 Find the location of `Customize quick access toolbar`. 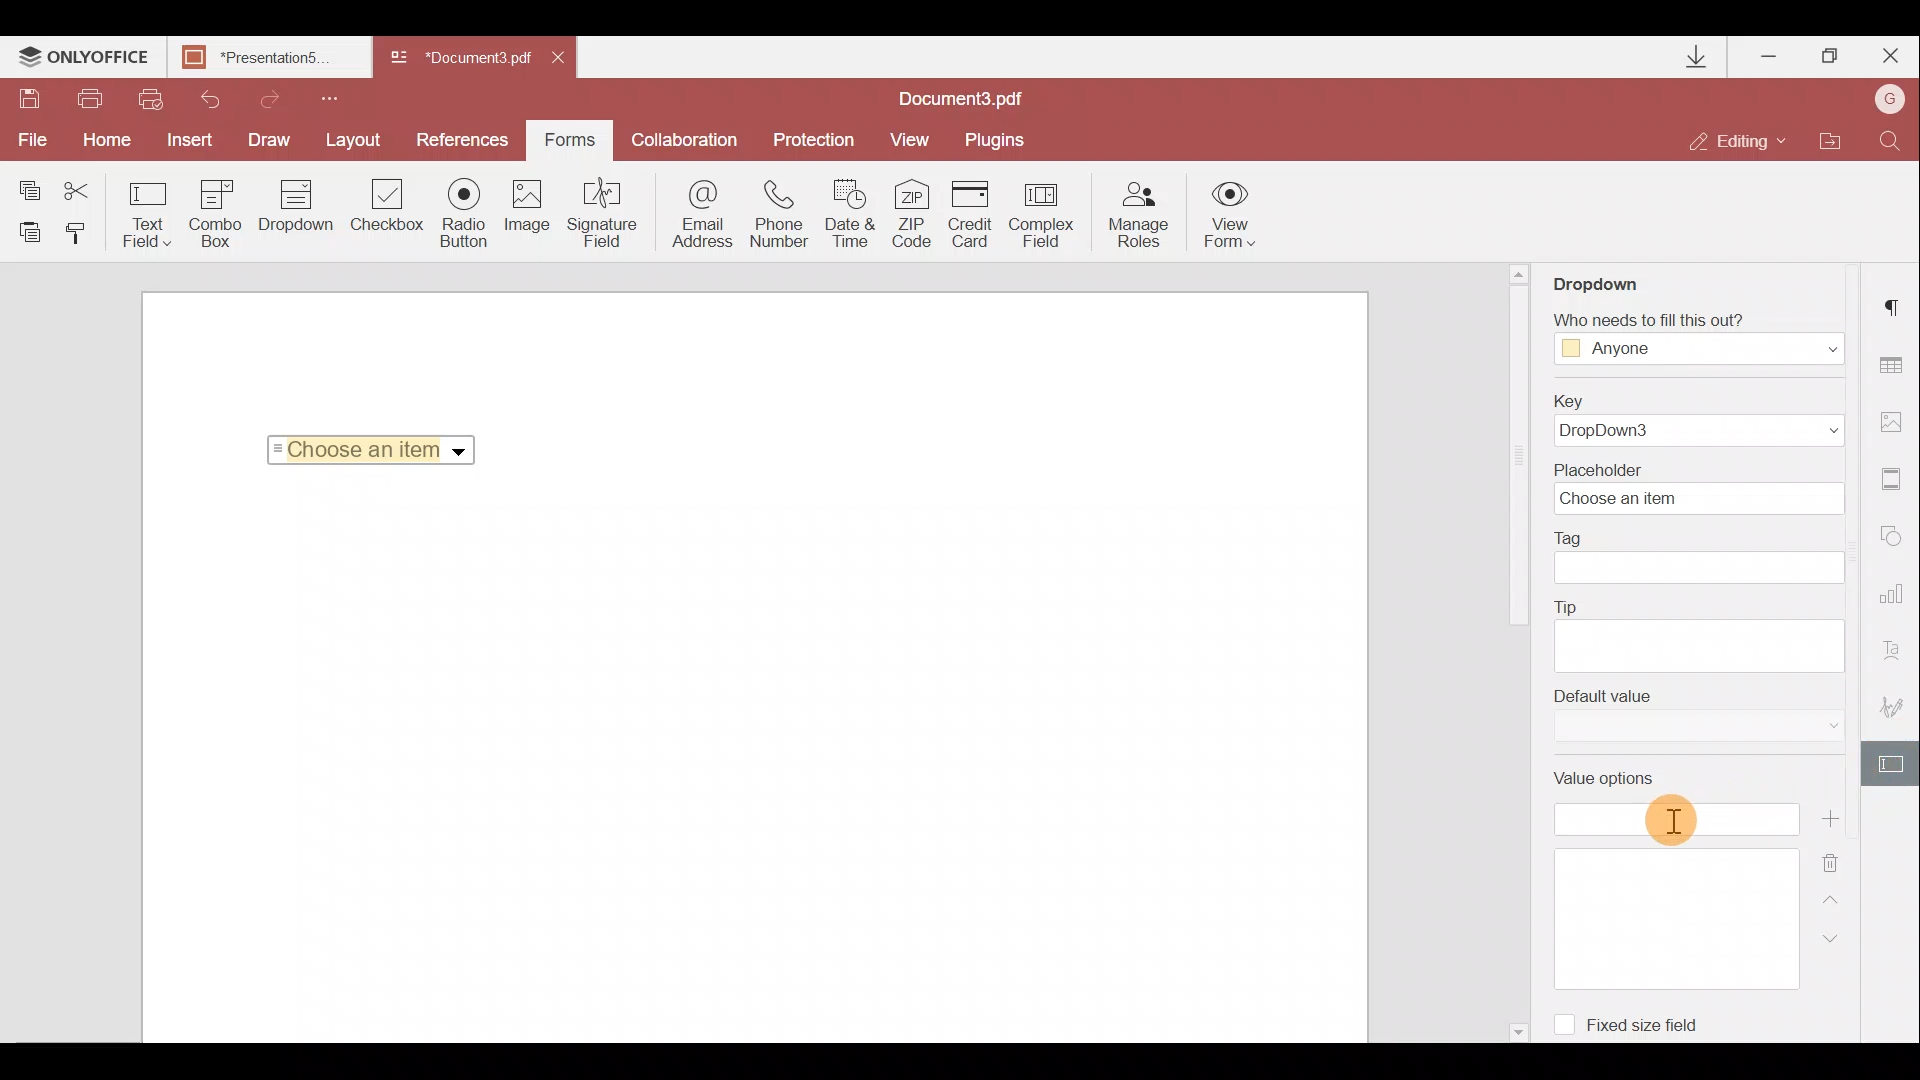

Customize quick access toolbar is located at coordinates (337, 98).